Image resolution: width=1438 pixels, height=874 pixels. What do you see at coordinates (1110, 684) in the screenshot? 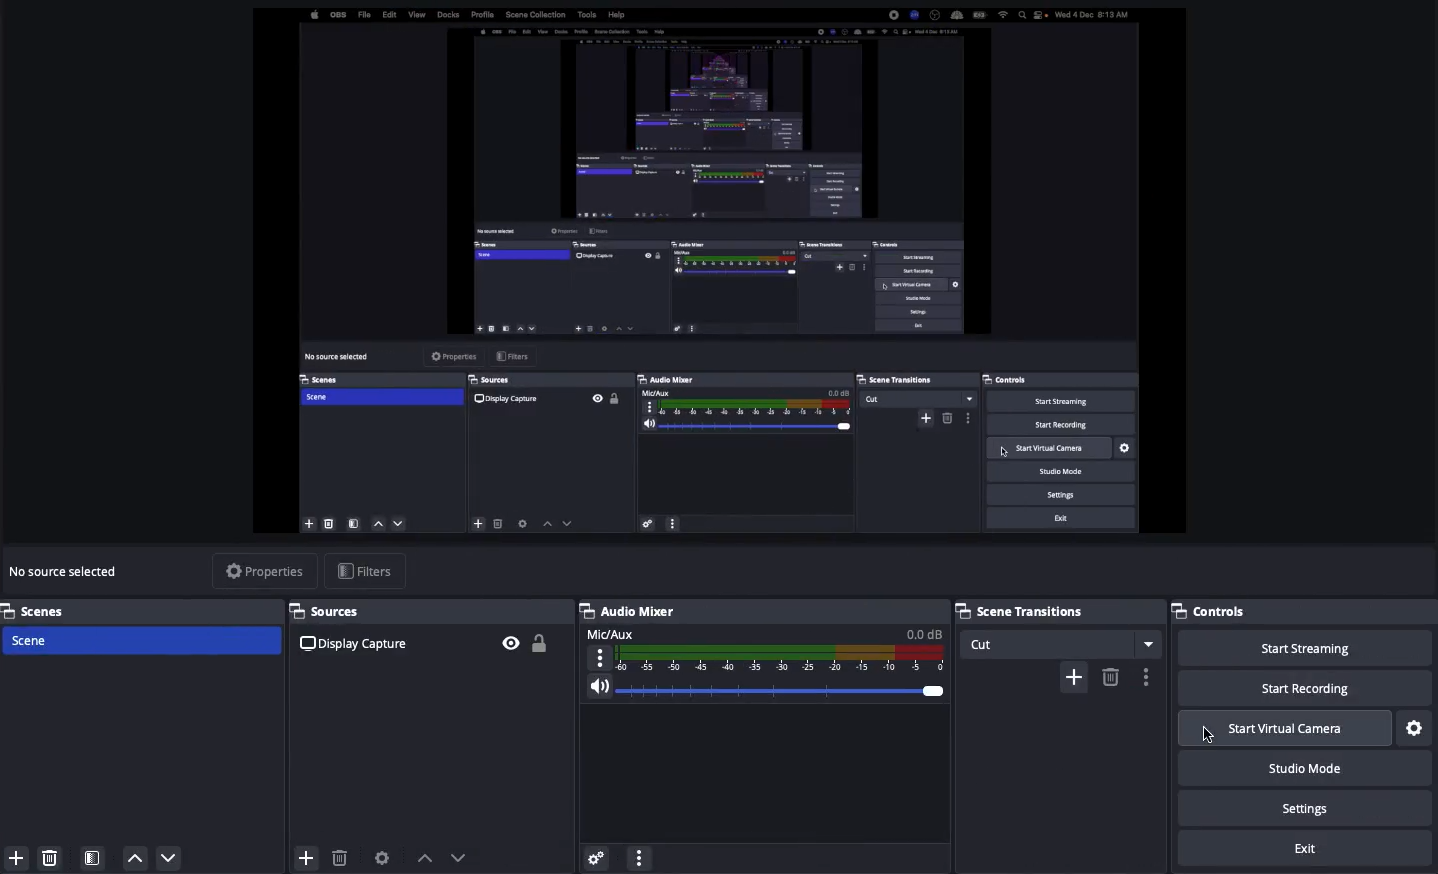
I see `delete` at bounding box center [1110, 684].